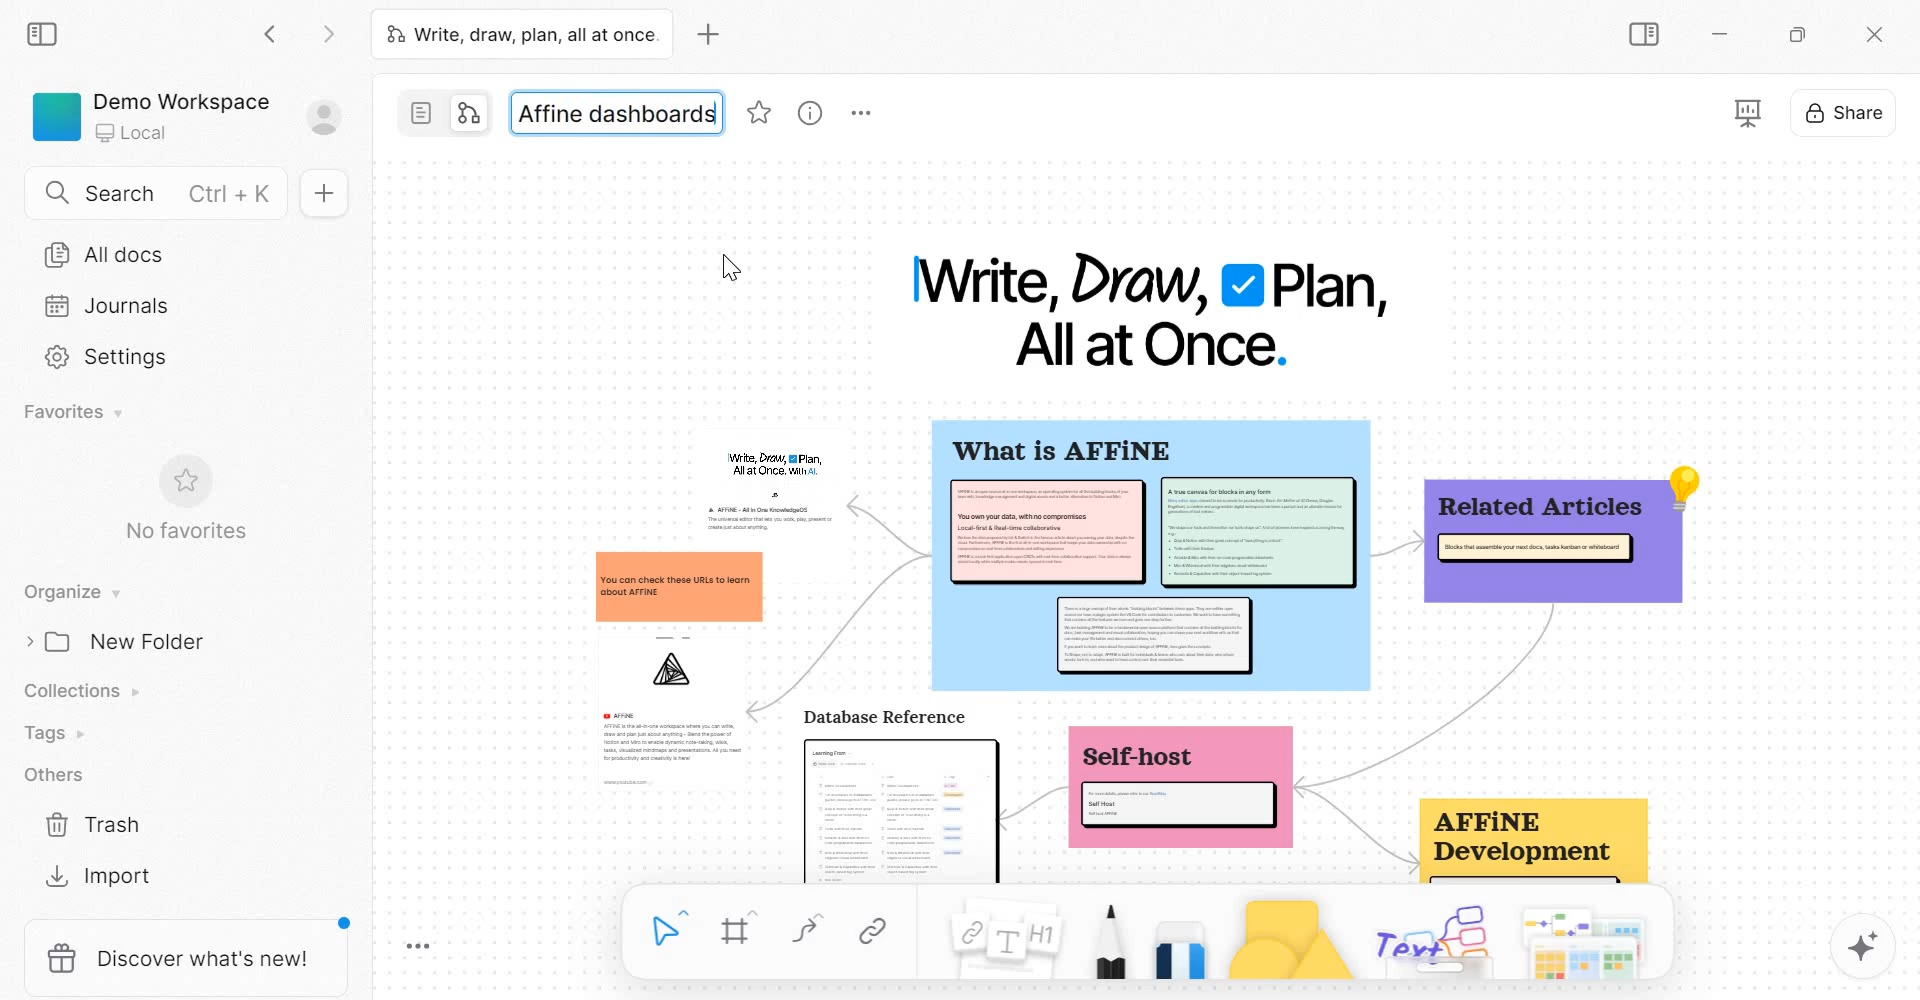  What do you see at coordinates (82, 689) in the screenshot?
I see `Collections` at bounding box center [82, 689].